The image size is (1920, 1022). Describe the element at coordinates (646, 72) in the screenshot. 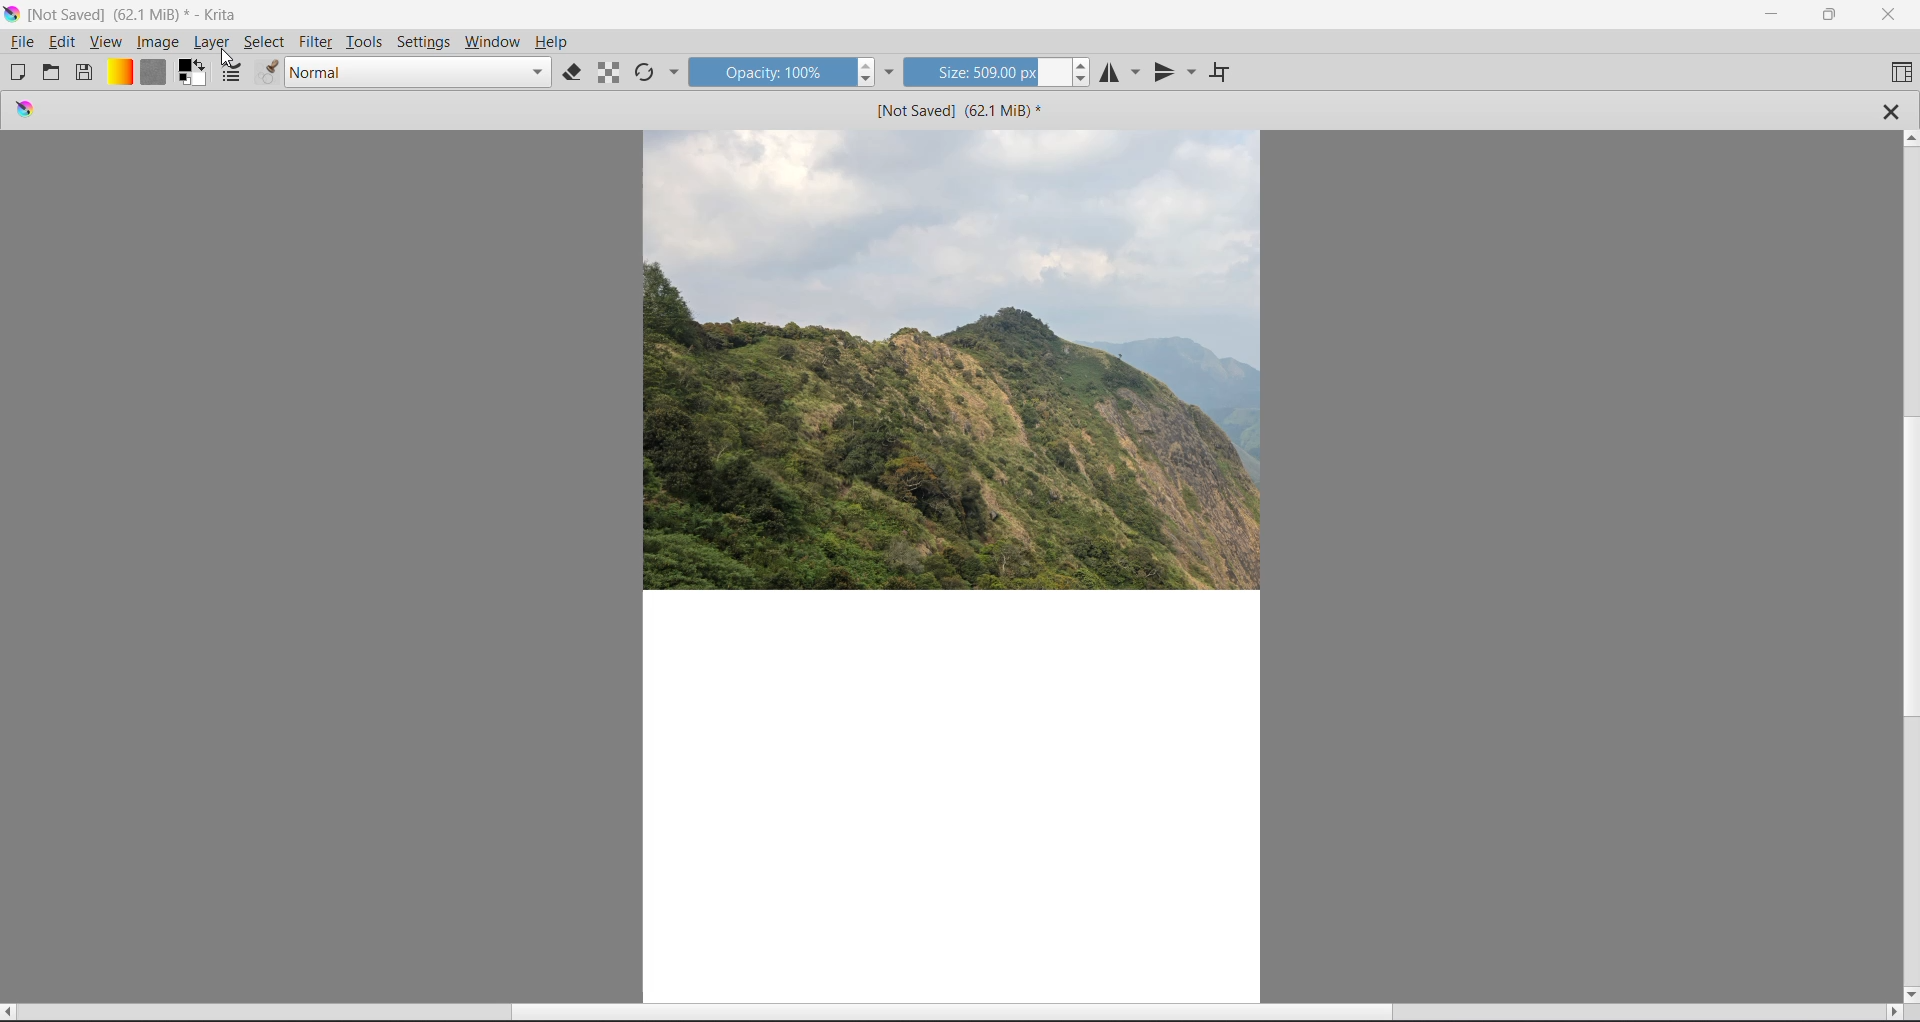

I see `Reload Original Preset` at that location.